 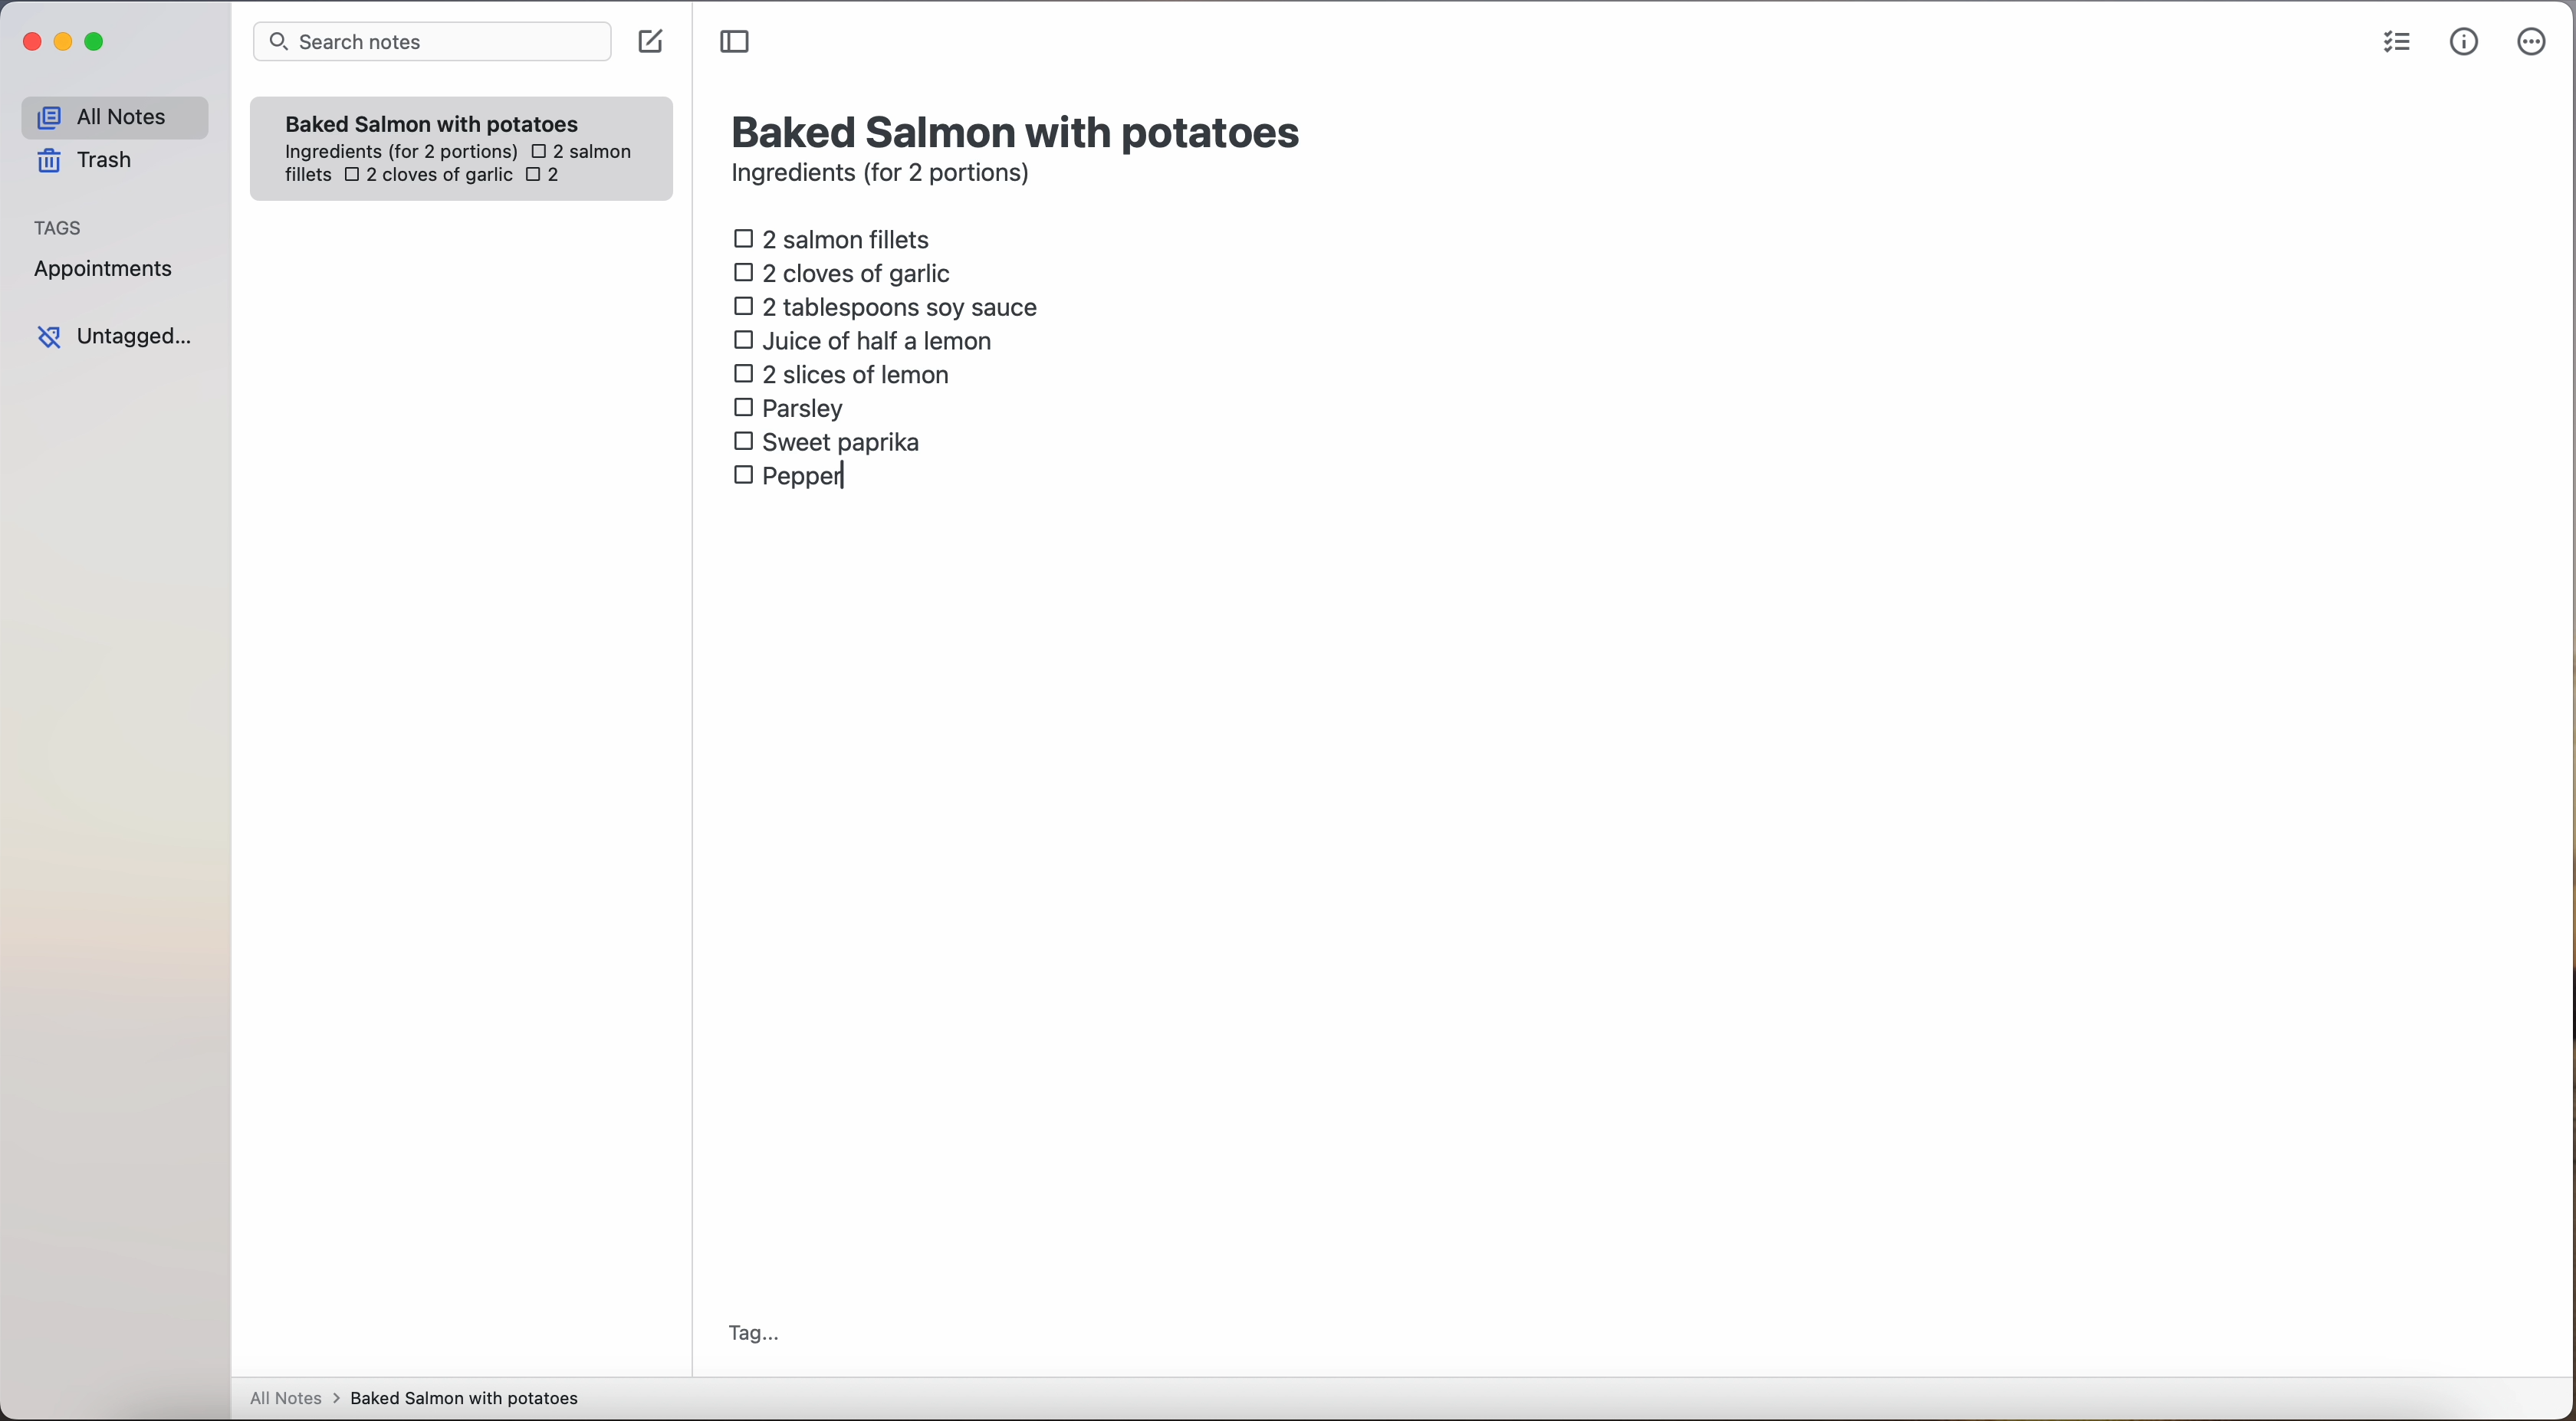 What do you see at coordinates (63, 44) in the screenshot?
I see `minimize Simplenote` at bounding box center [63, 44].